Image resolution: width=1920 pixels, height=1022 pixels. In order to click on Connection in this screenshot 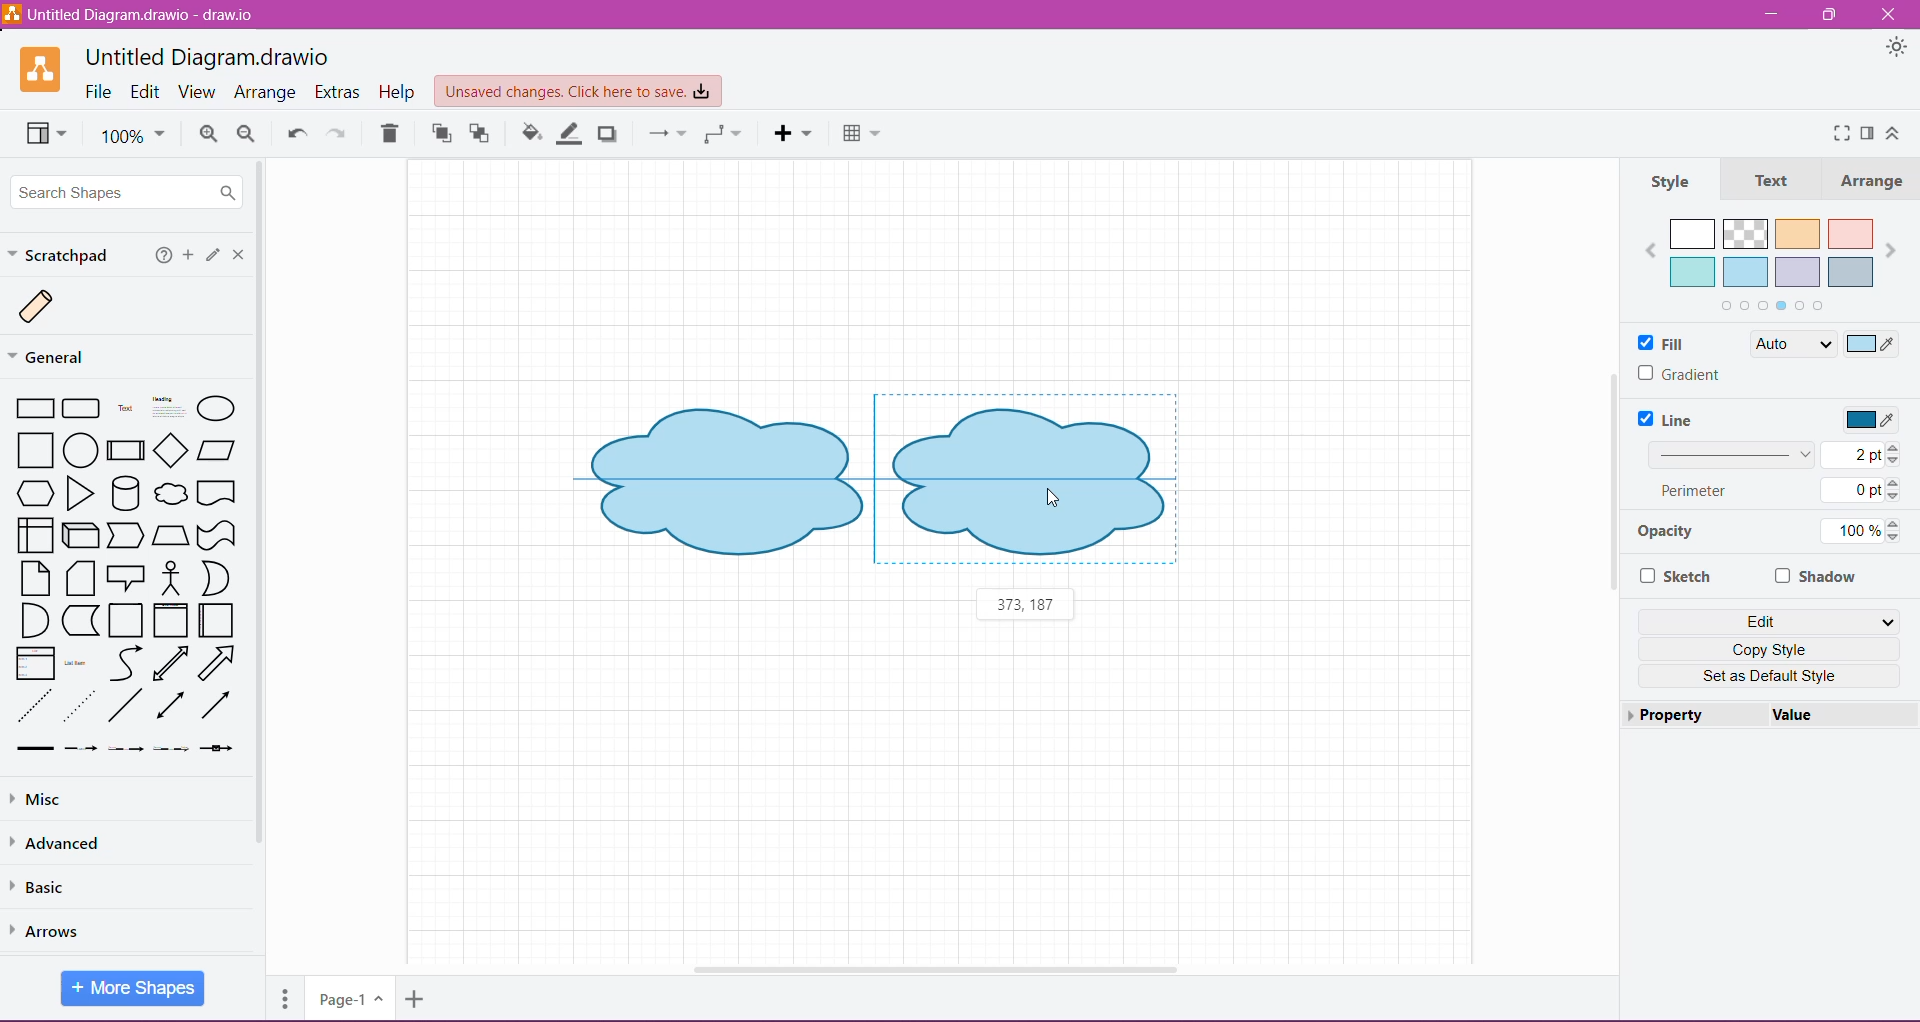, I will do `click(666, 134)`.